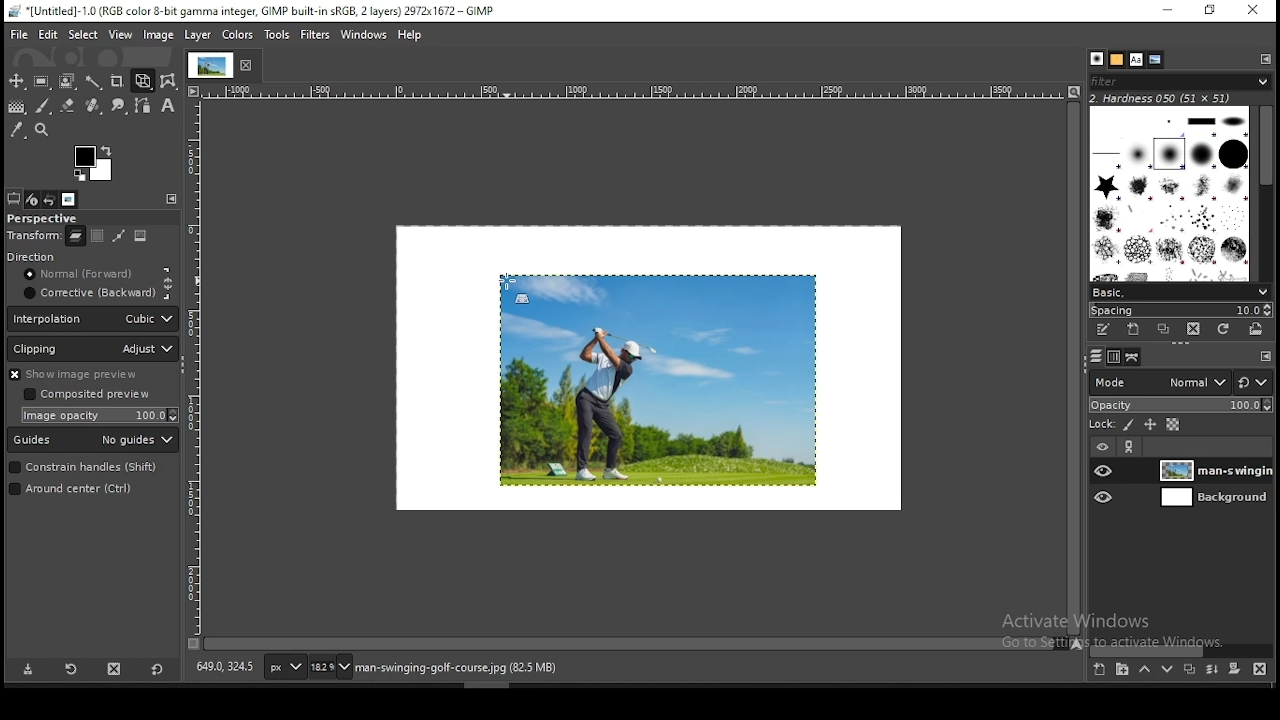  Describe the element at coordinates (84, 468) in the screenshot. I see `constraint handles (shift)` at that location.